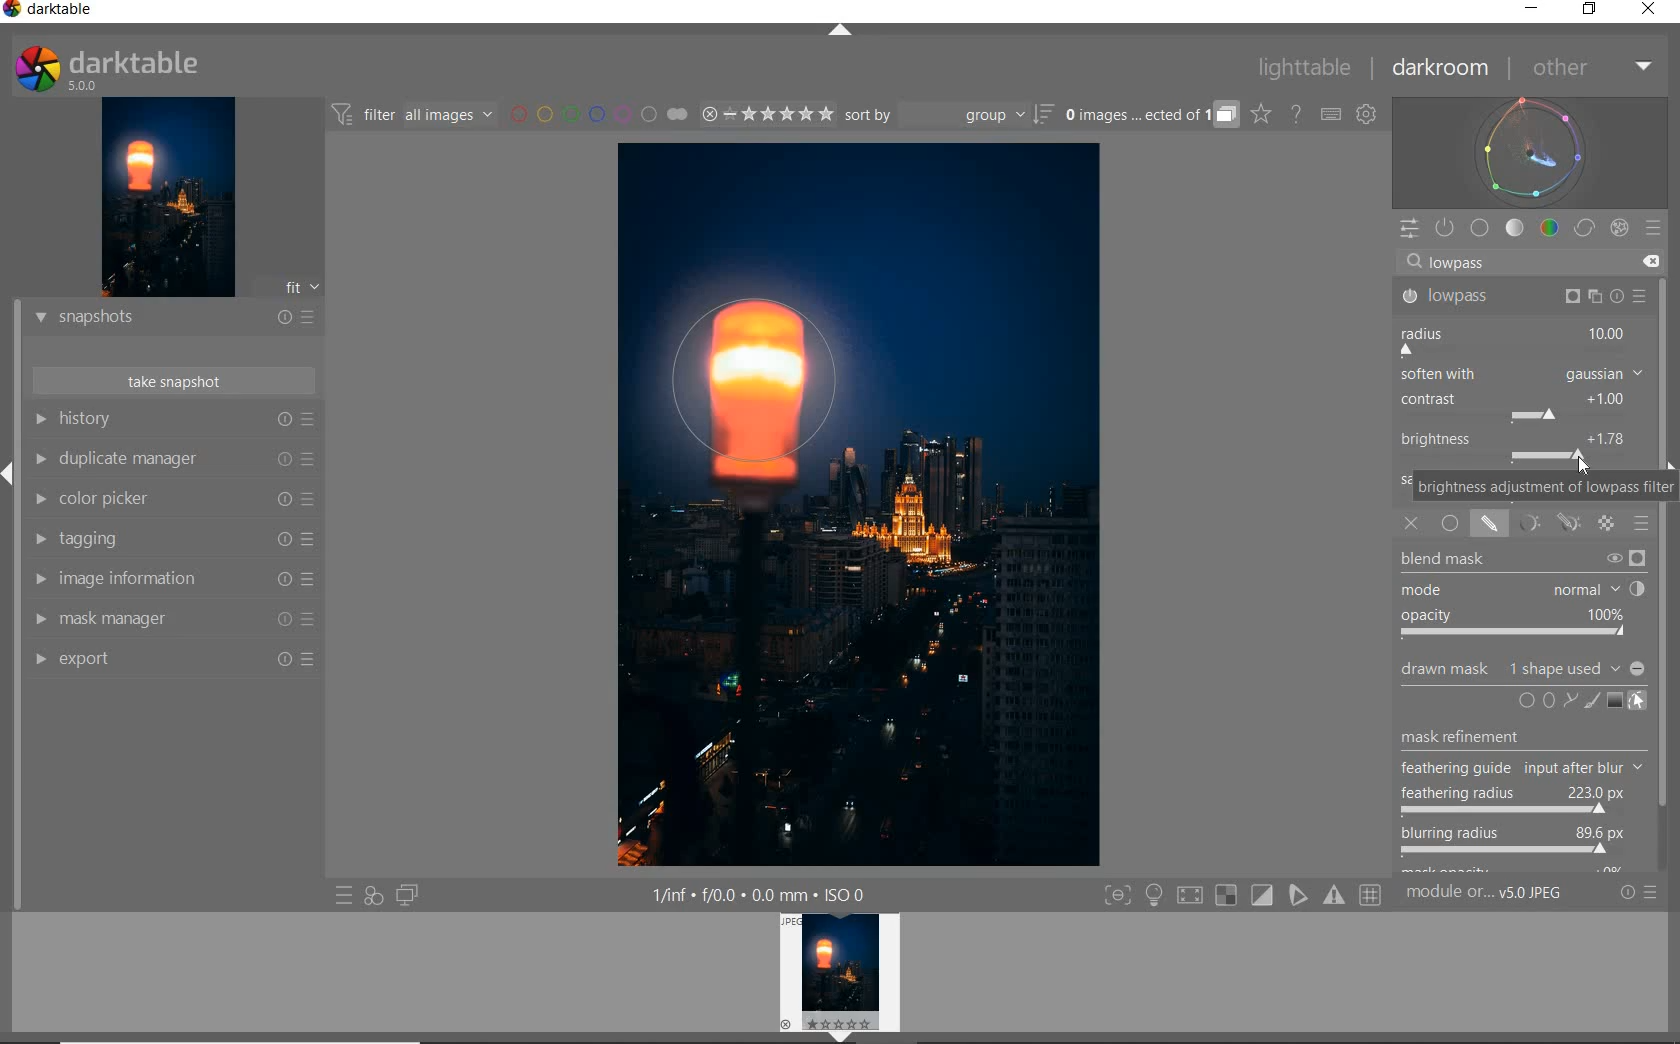  I want to click on DELETE, so click(1653, 263).